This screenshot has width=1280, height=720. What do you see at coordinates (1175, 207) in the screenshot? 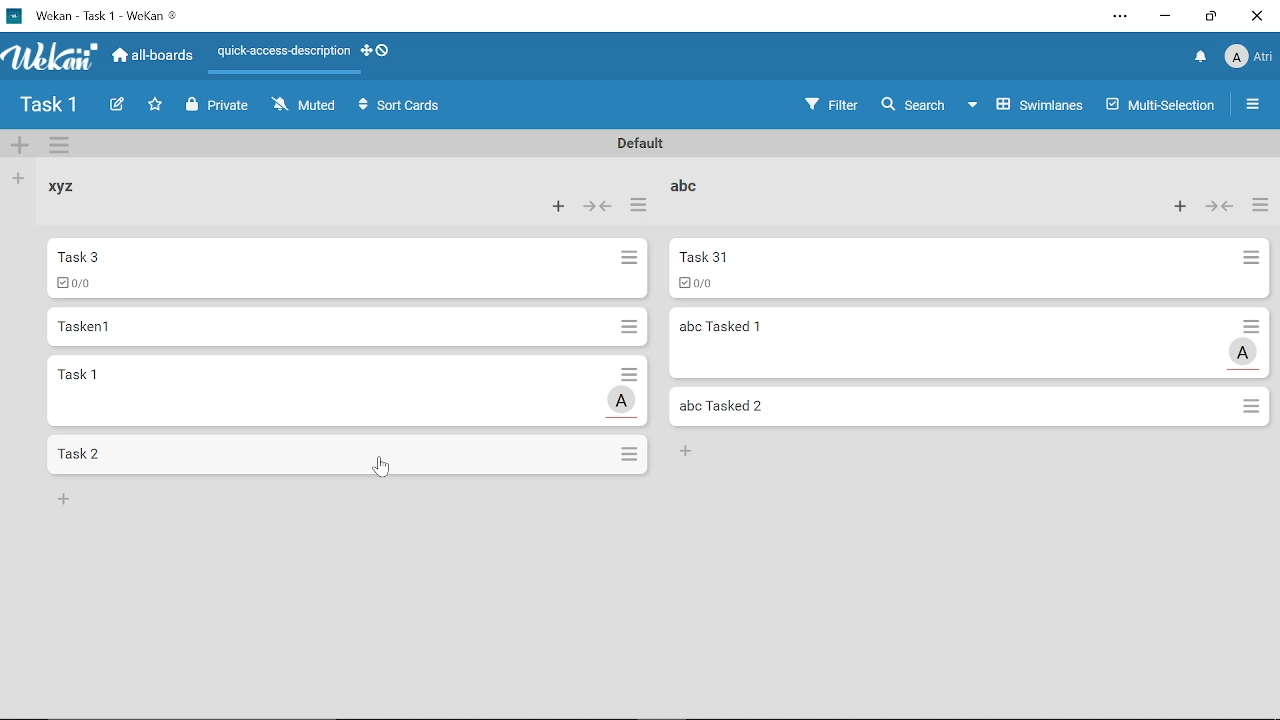
I see `Add card to the top` at bounding box center [1175, 207].